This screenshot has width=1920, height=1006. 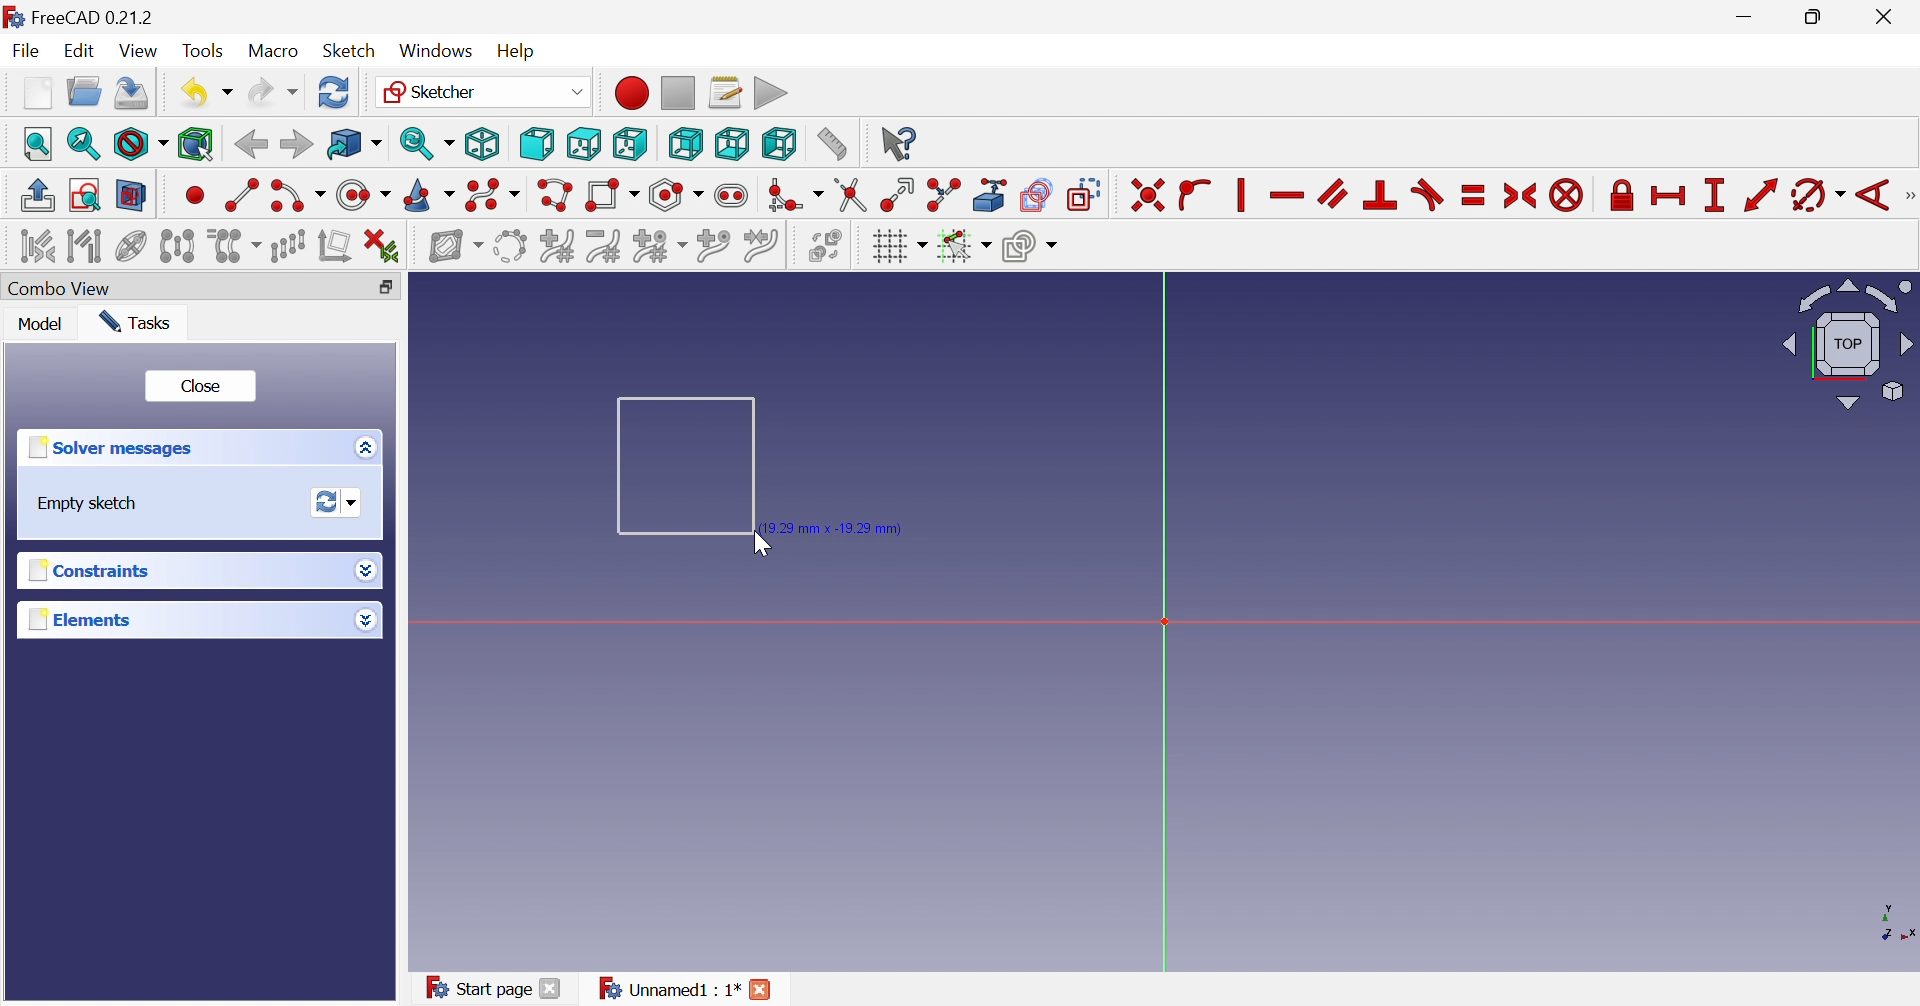 I want to click on Drop down, so click(x=364, y=621).